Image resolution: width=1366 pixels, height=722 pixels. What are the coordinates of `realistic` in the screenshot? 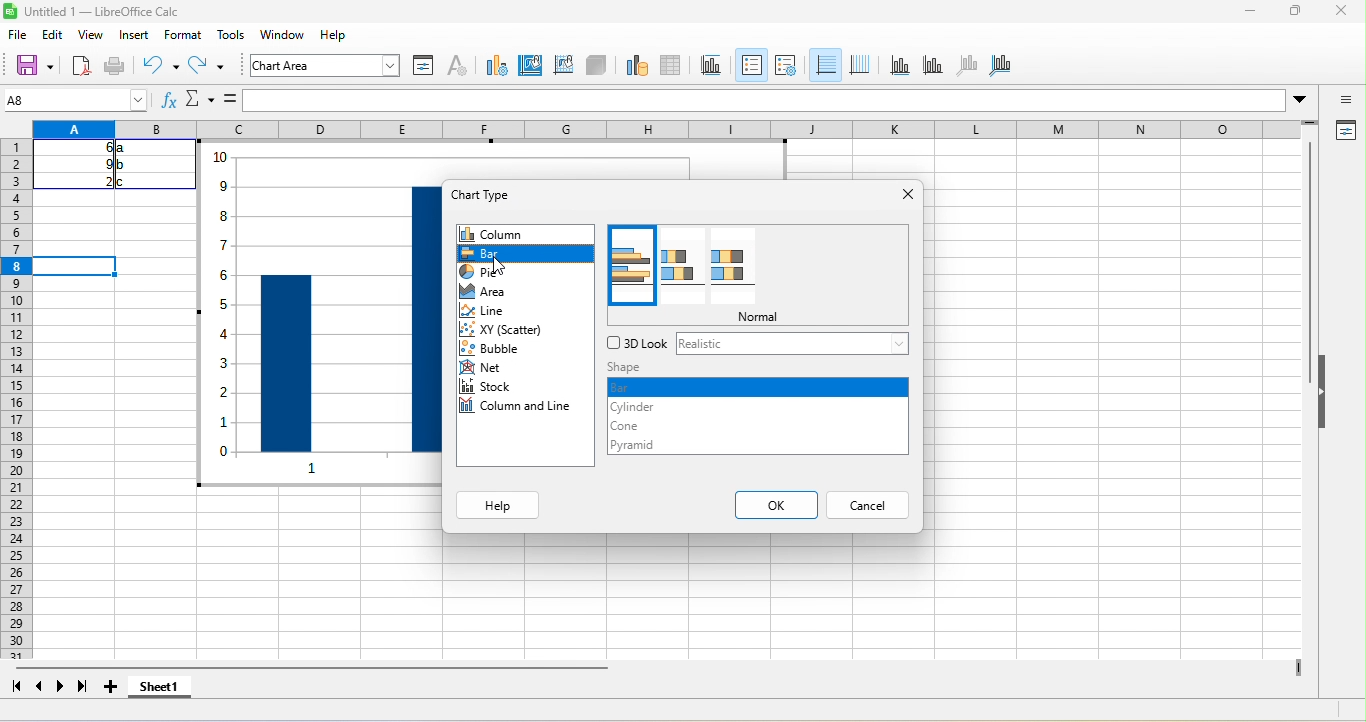 It's located at (794, 345).